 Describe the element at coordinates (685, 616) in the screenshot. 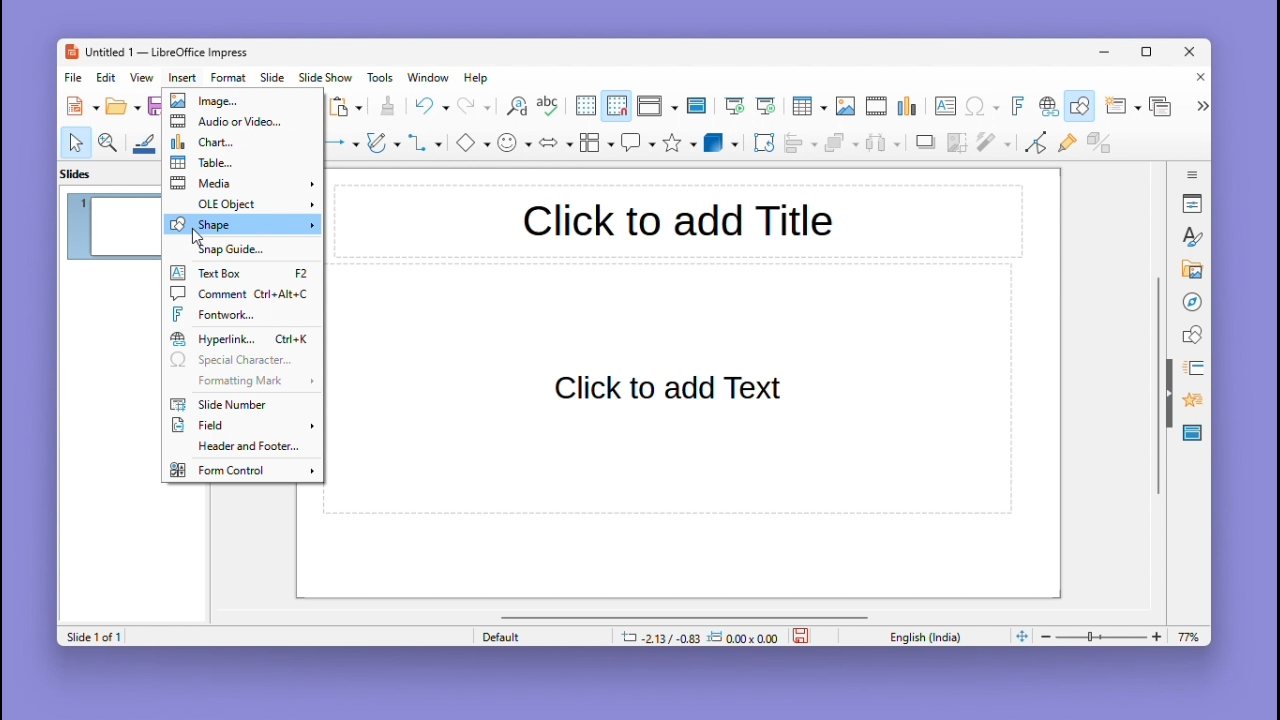

I see `Horizontal scroll bar` at that location.